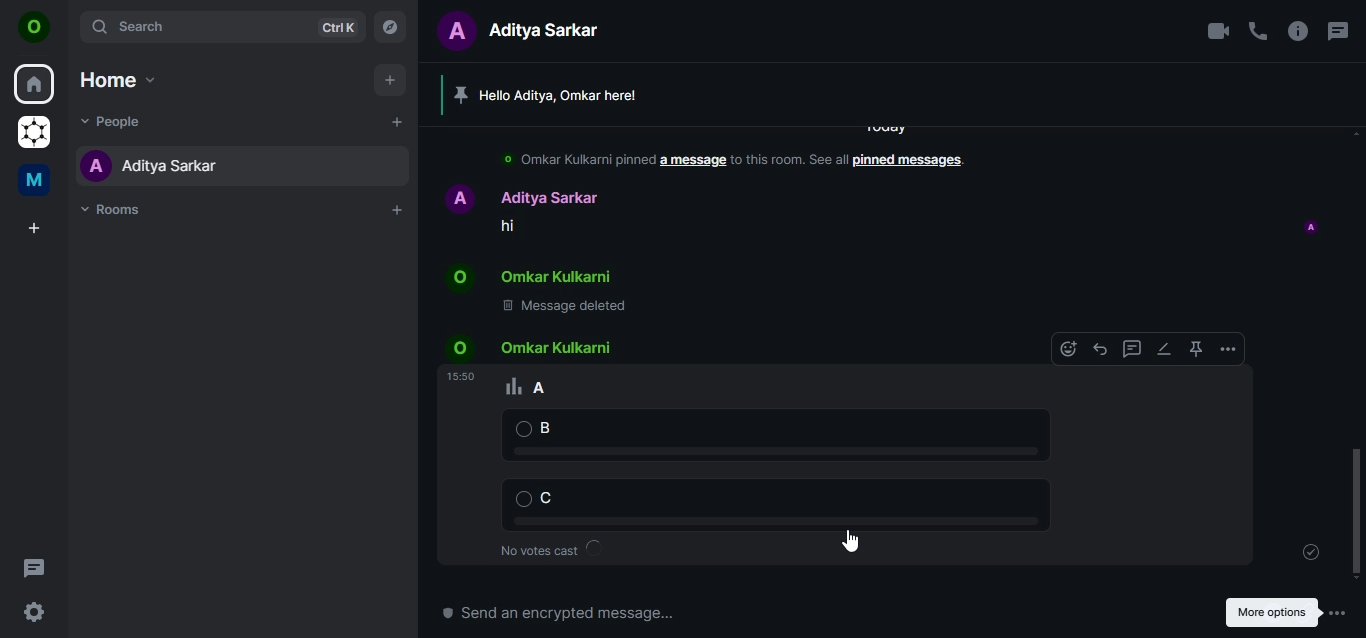 This screenshot has width=1366, height=638. Describe the element at coordinates (1230, 349) in the screenshot. I see `more options` at that location.